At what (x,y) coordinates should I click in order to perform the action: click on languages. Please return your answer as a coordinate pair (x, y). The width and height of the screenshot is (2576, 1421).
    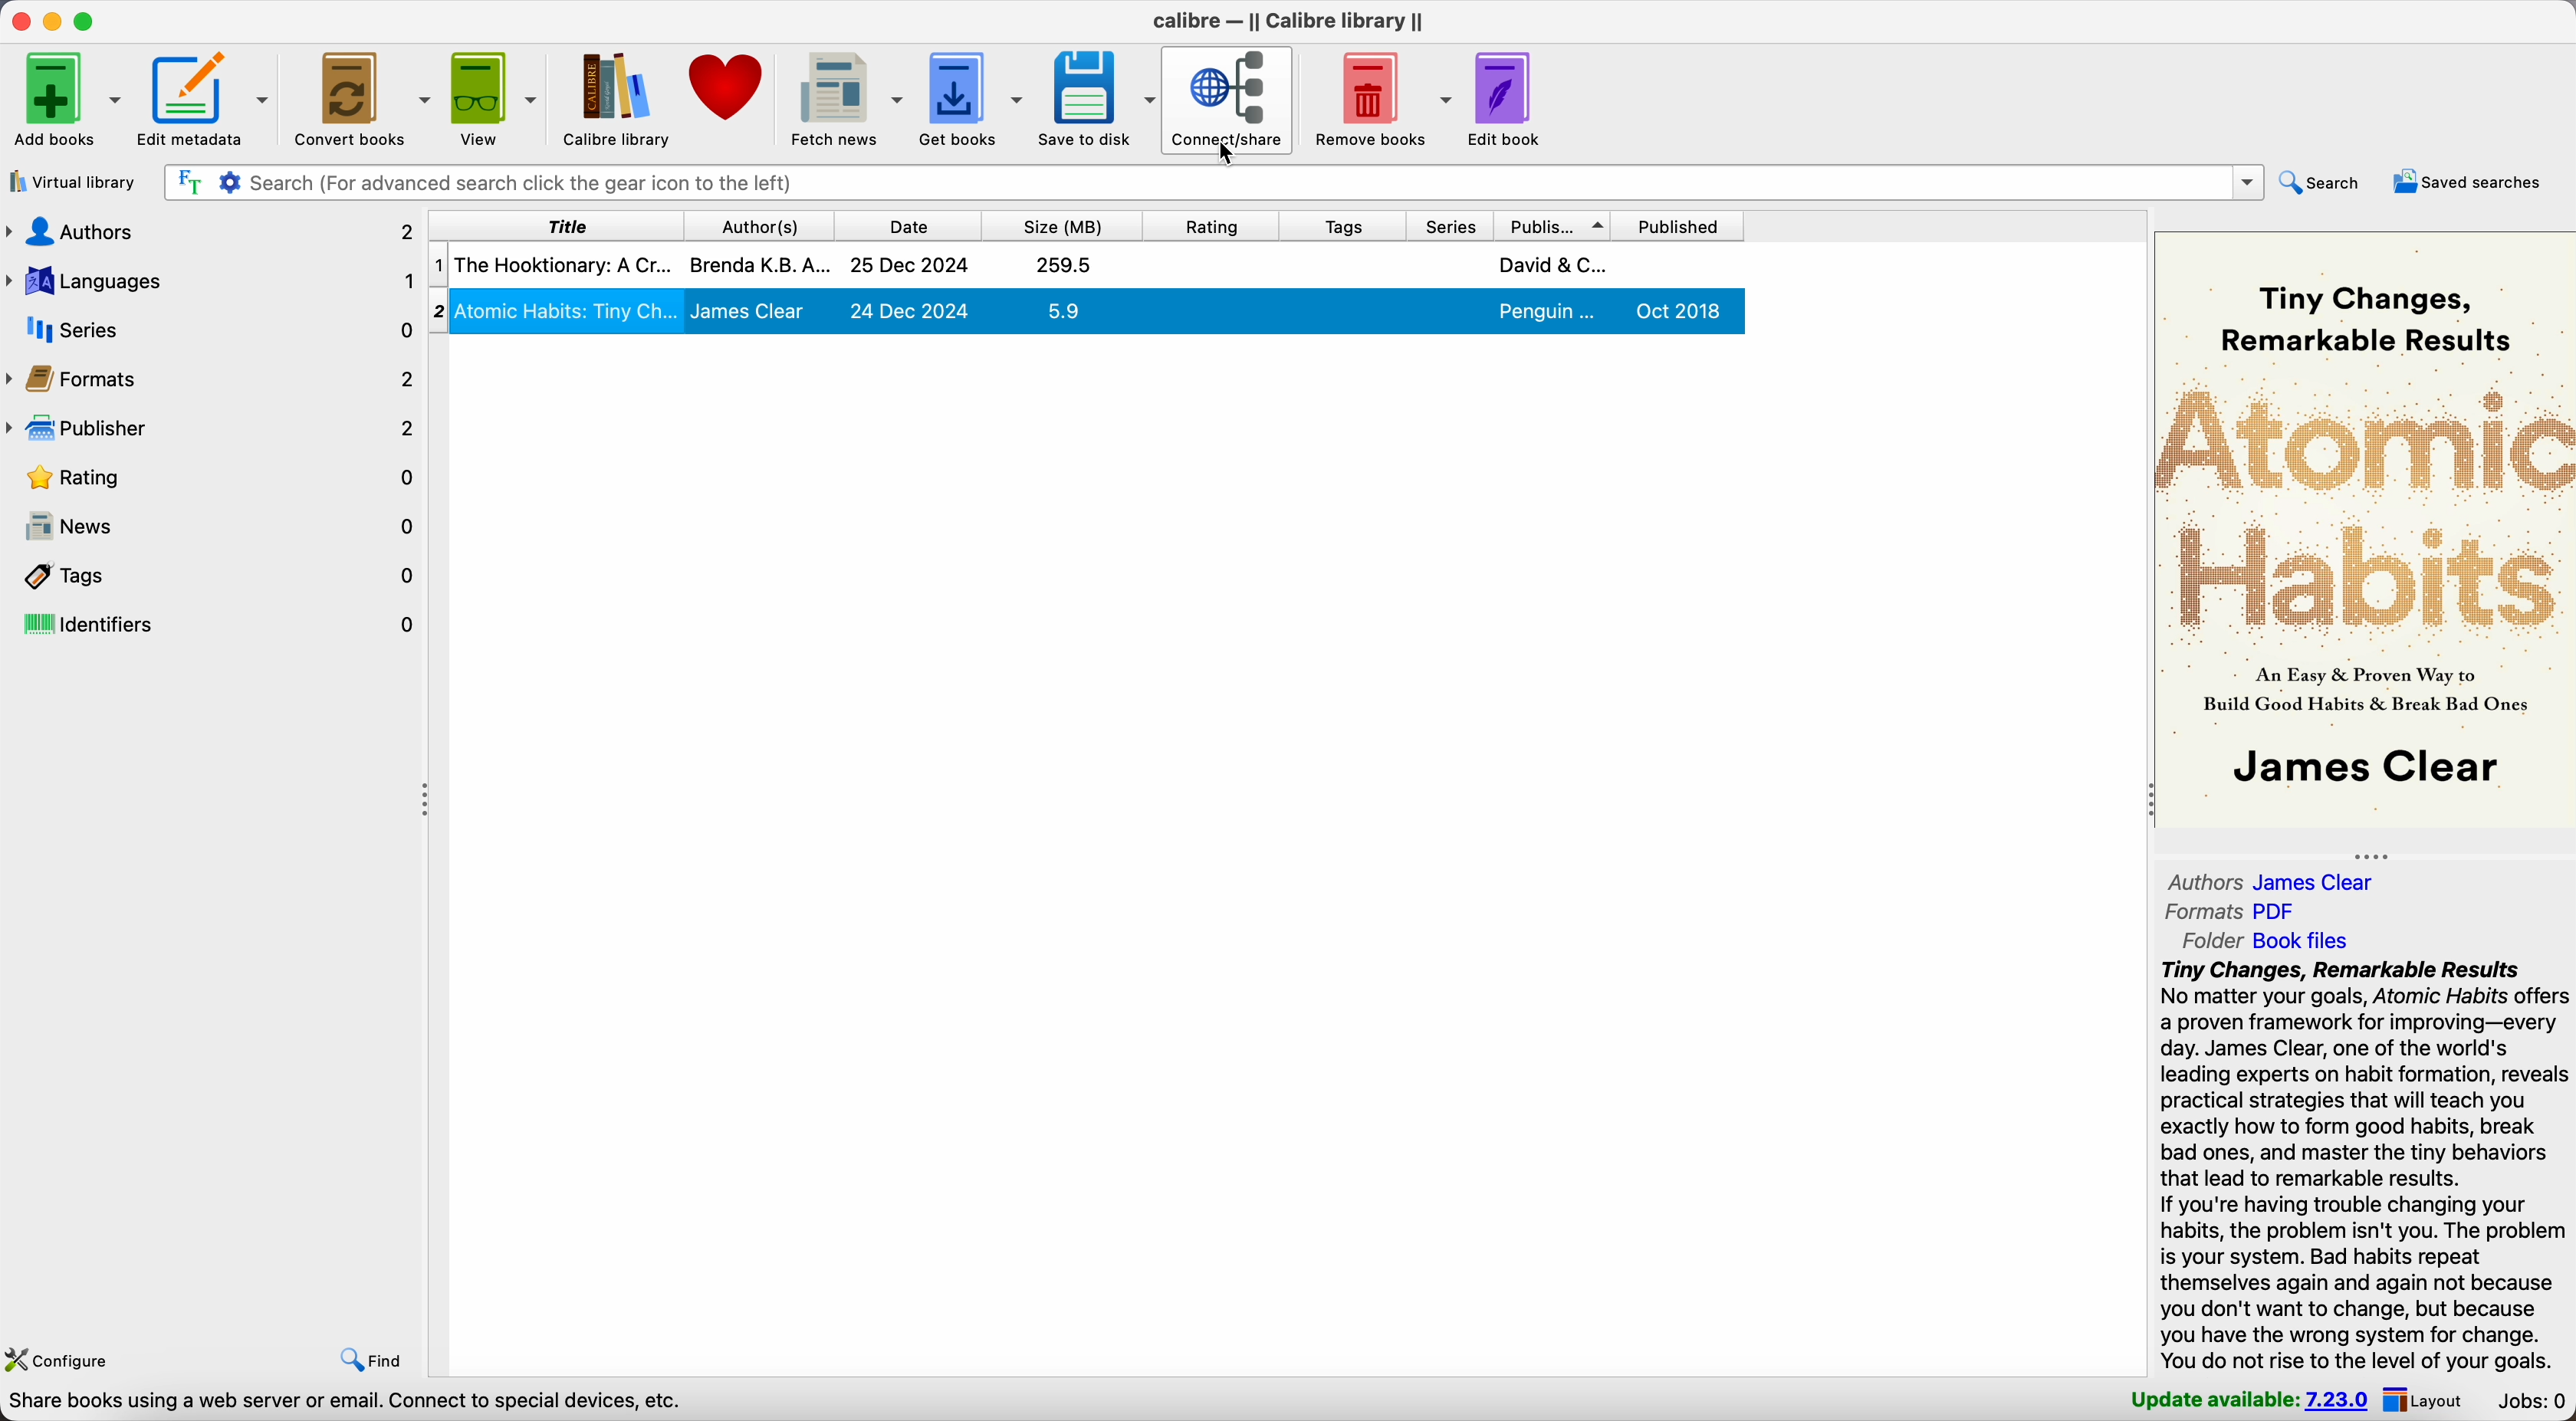
    Looking at the image, I should click on (211, 283).